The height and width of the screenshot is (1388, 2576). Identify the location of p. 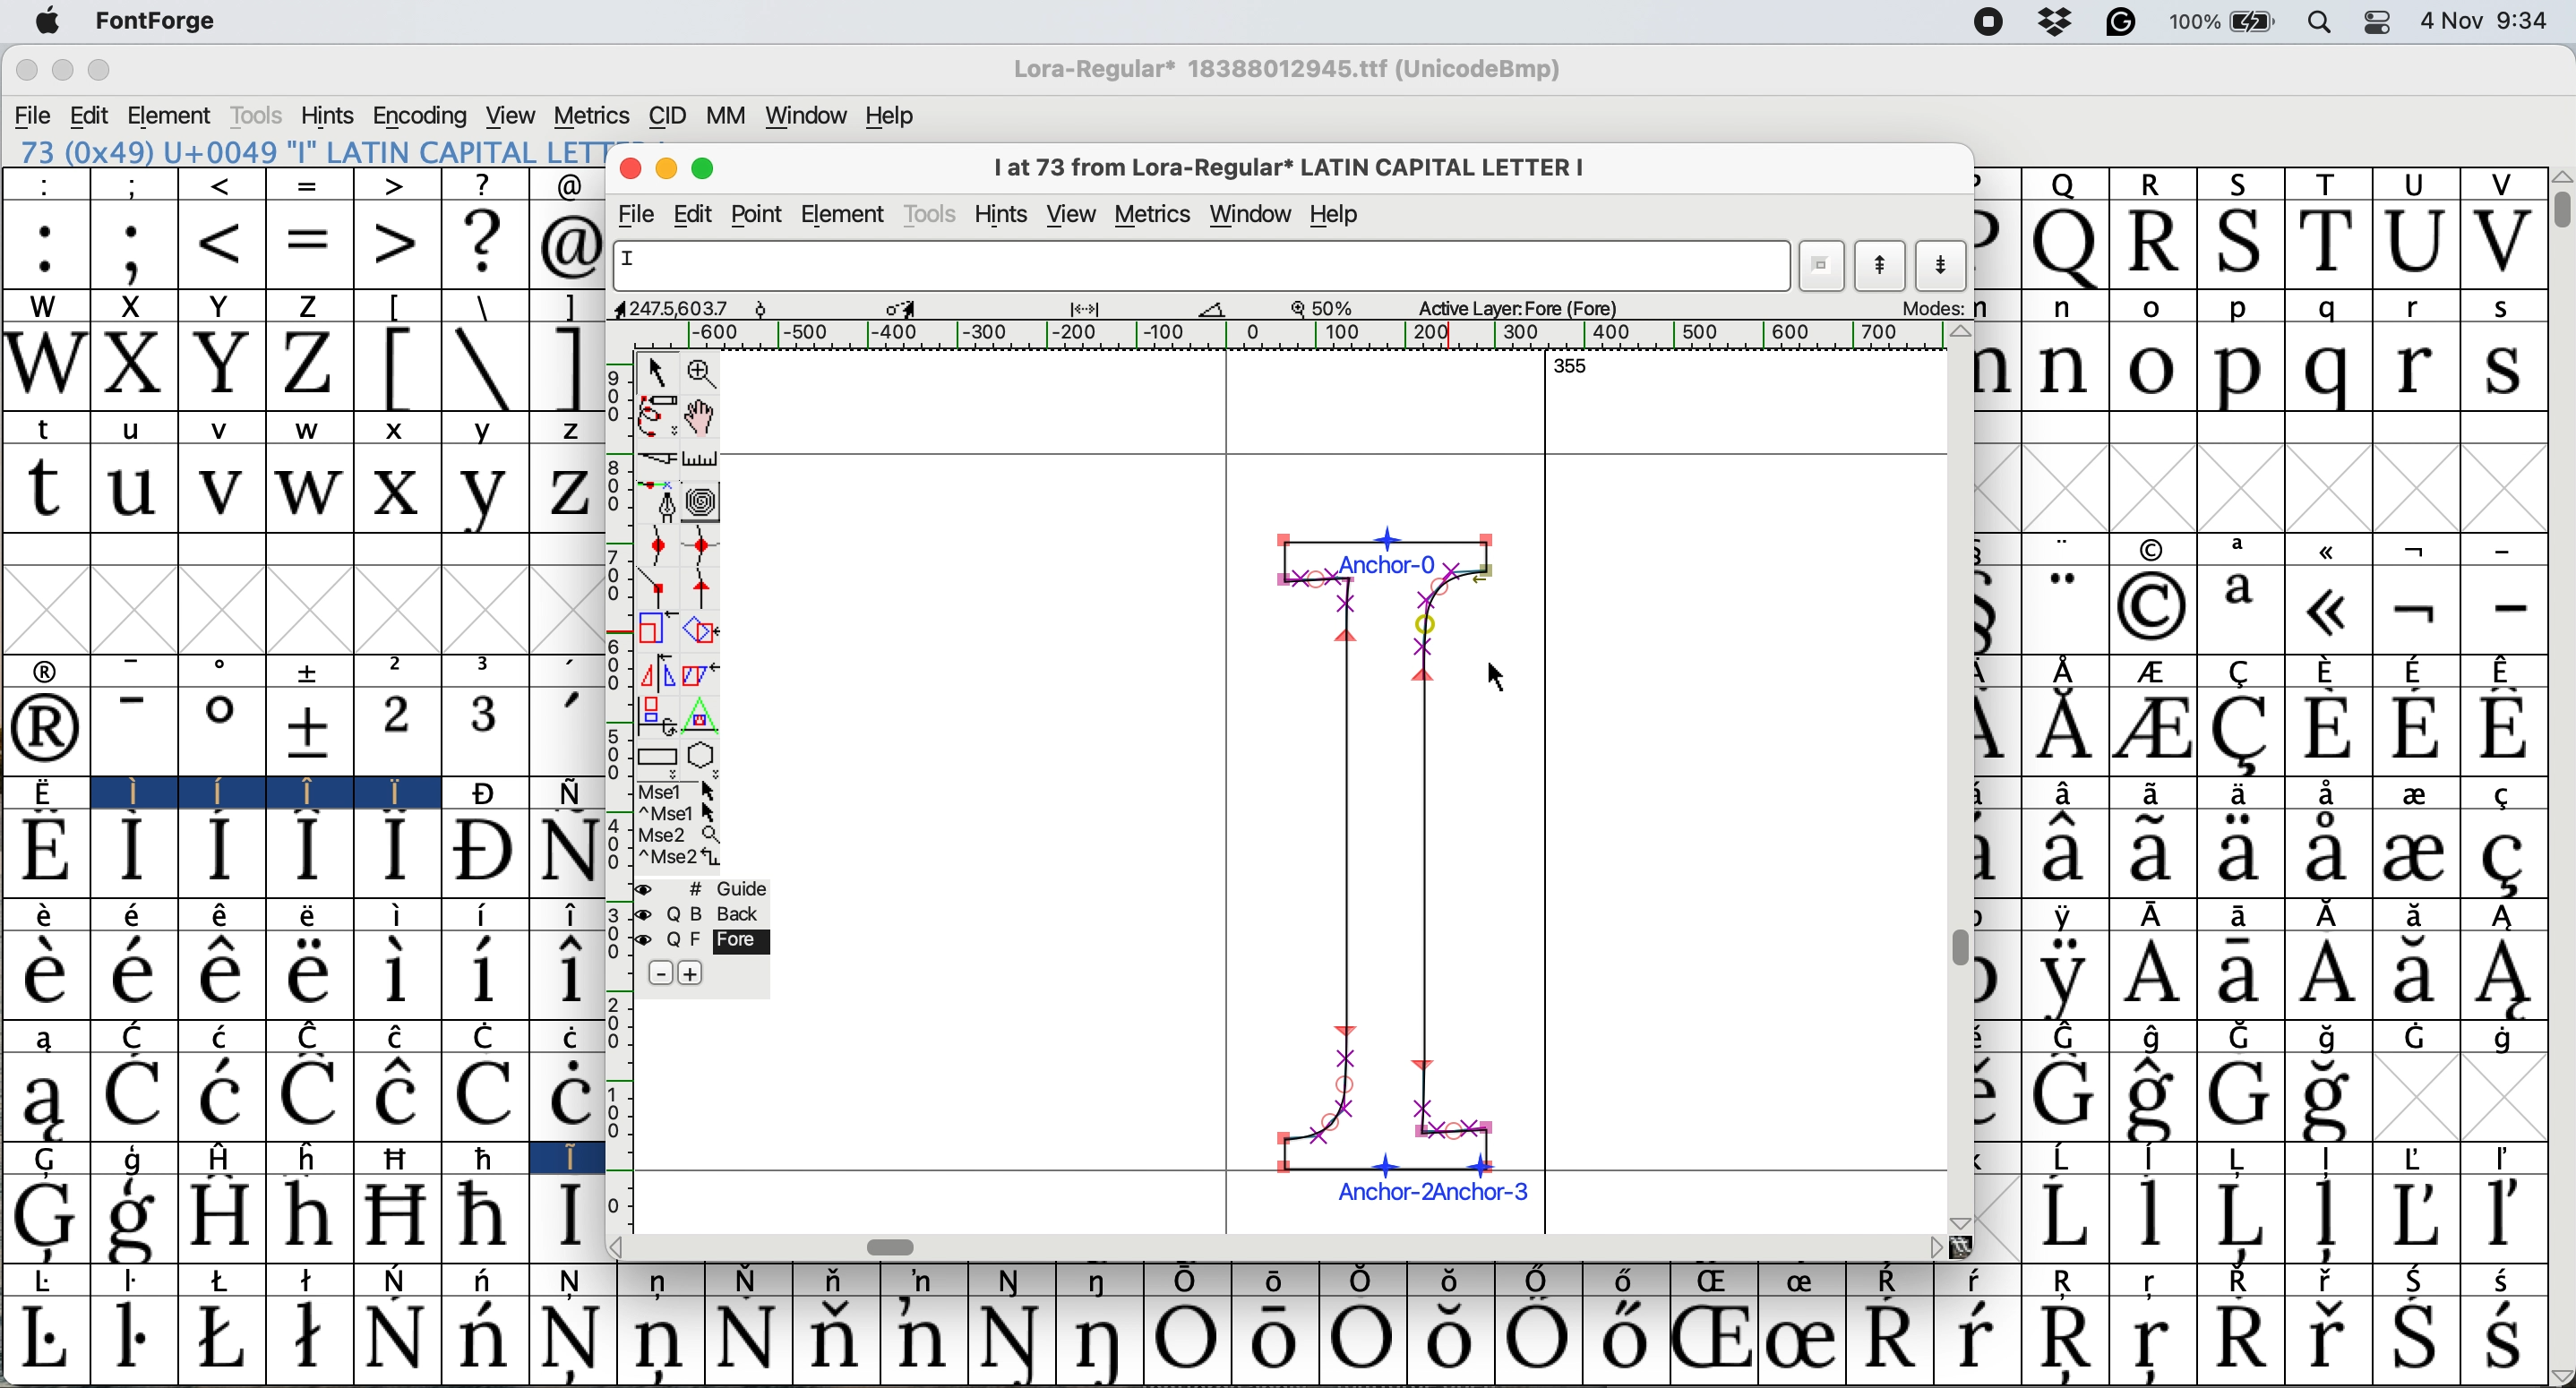
(2237, 370).